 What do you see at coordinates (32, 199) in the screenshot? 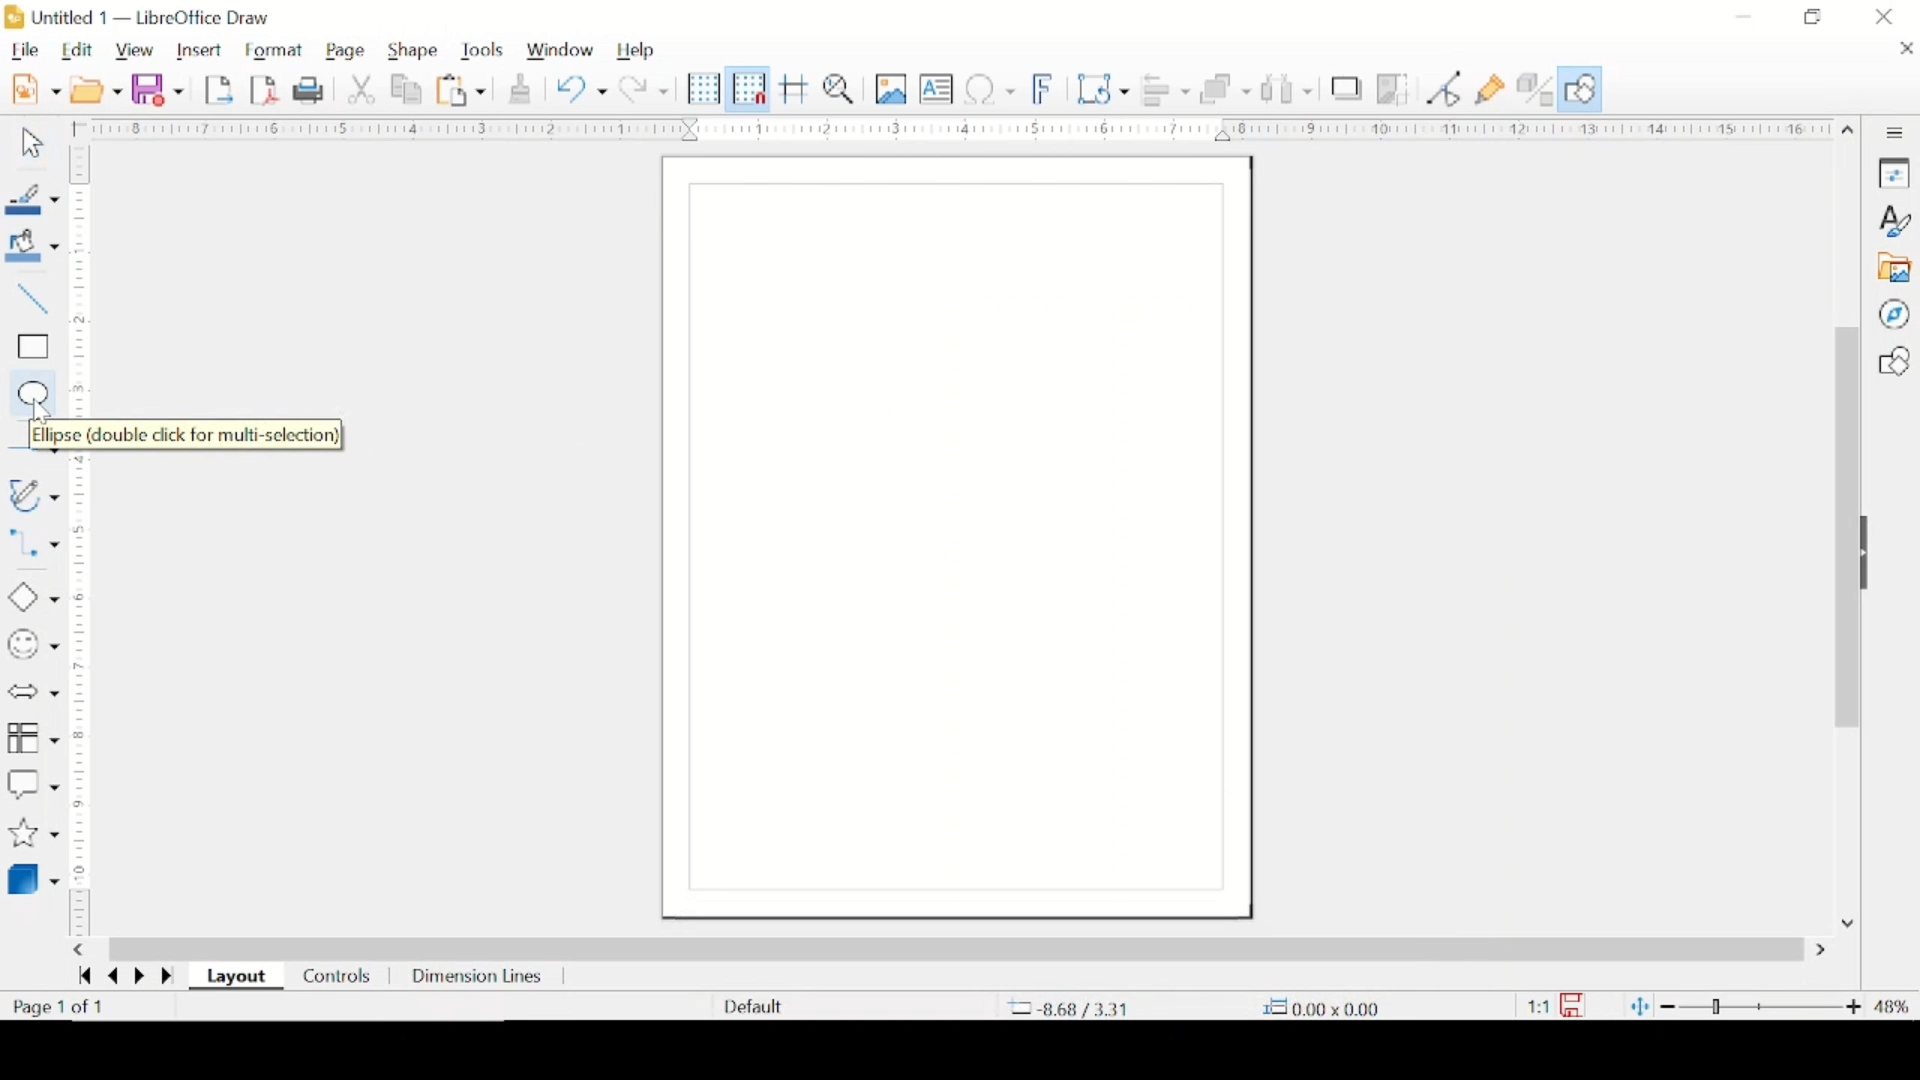
I see `line color` at bounding box center [32, 199].